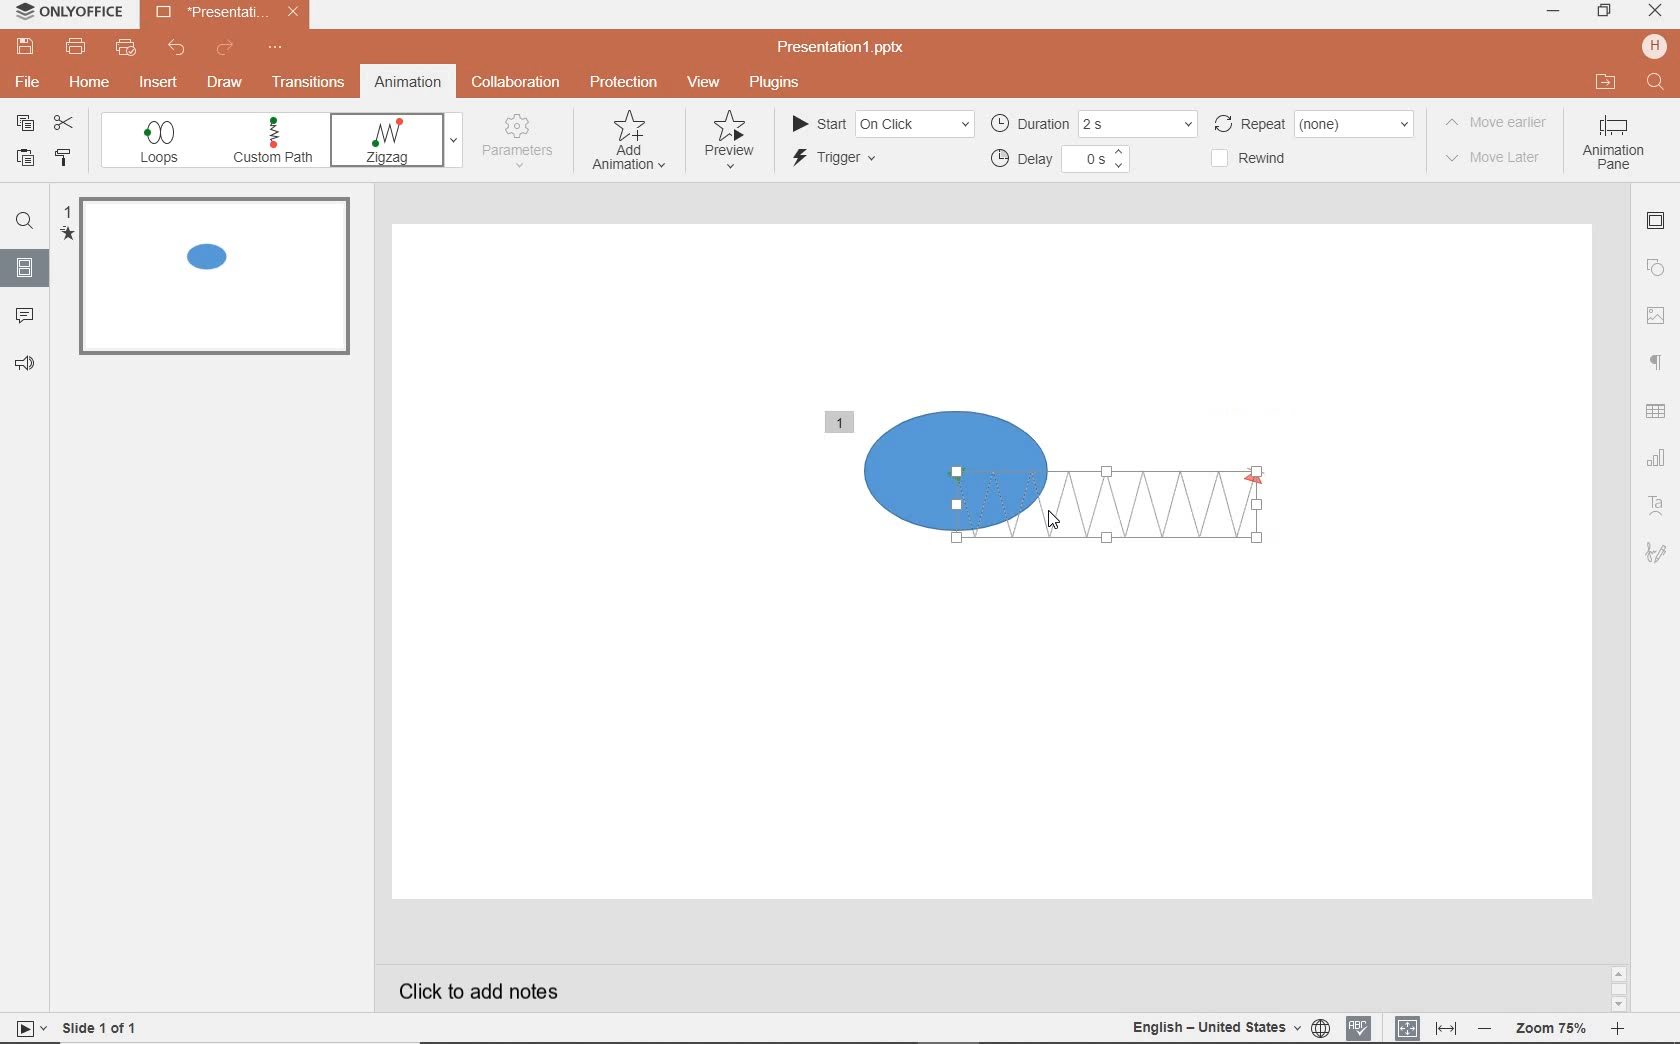 Image resolution: width=1680 pixels, height=1044 pixels. Describe the element at coordinates (26, 123) in the screenshot. I see `copy` at that location.